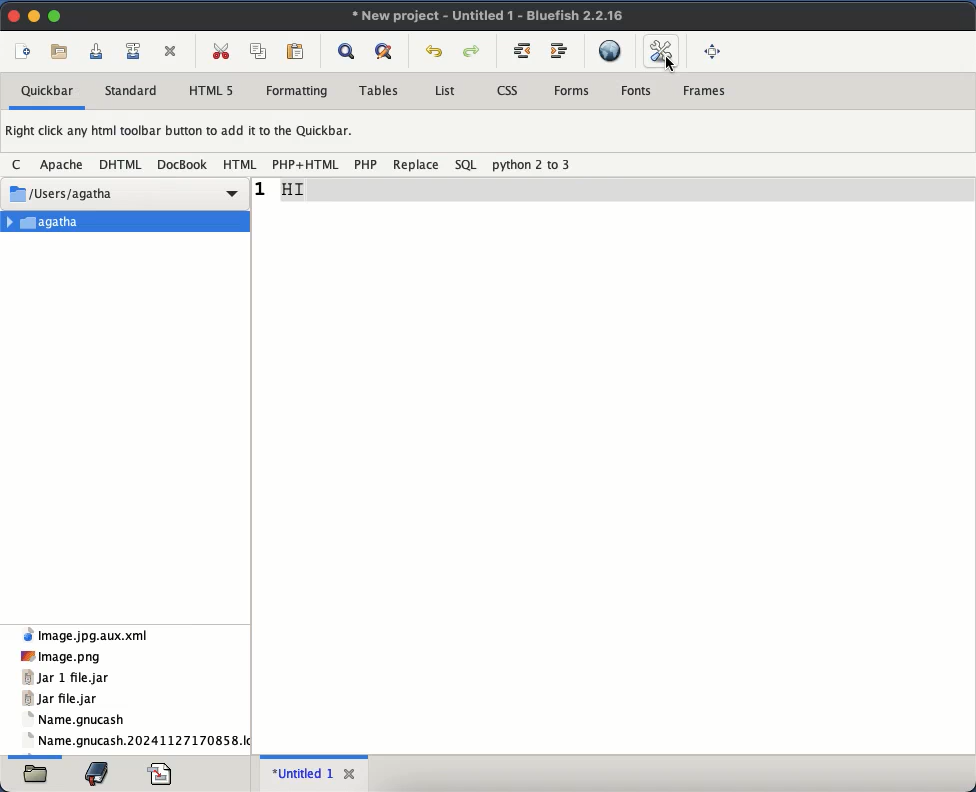 The width and height of the screenshot is (976, 792). I want to click on save current file, so click(98, 51).